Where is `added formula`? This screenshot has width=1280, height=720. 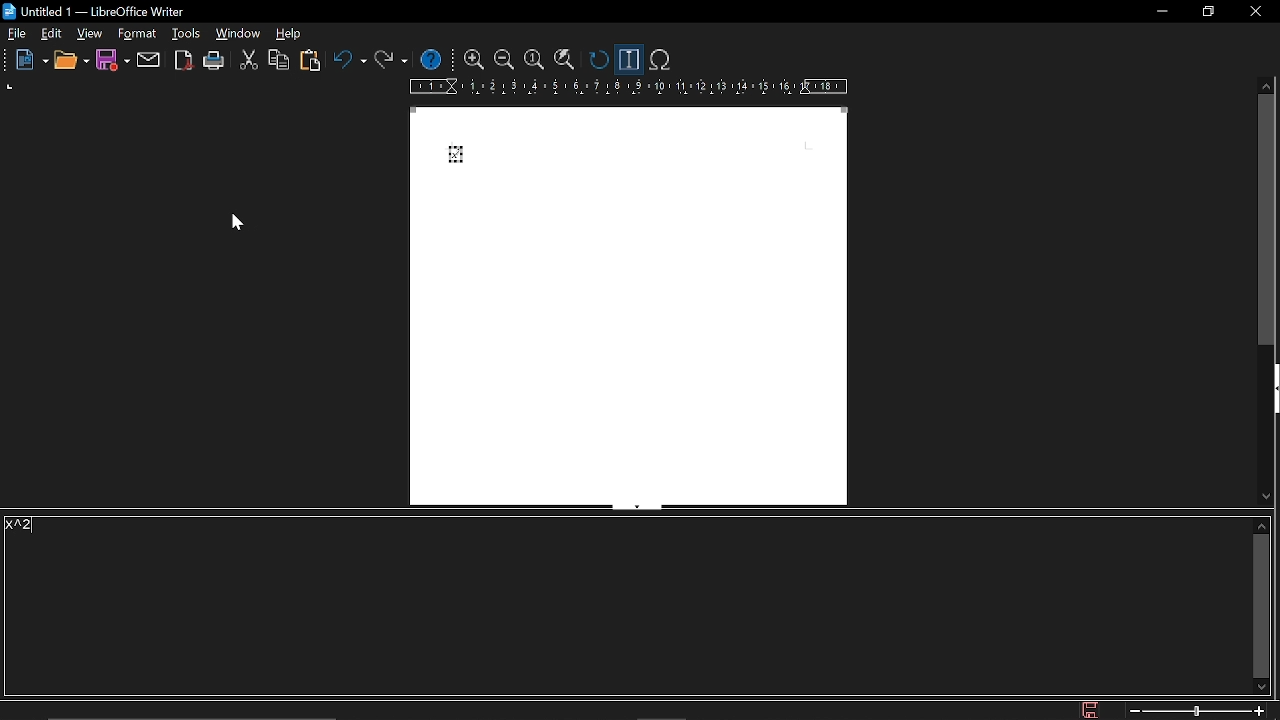
added formula is located at coordinates (454, 155).